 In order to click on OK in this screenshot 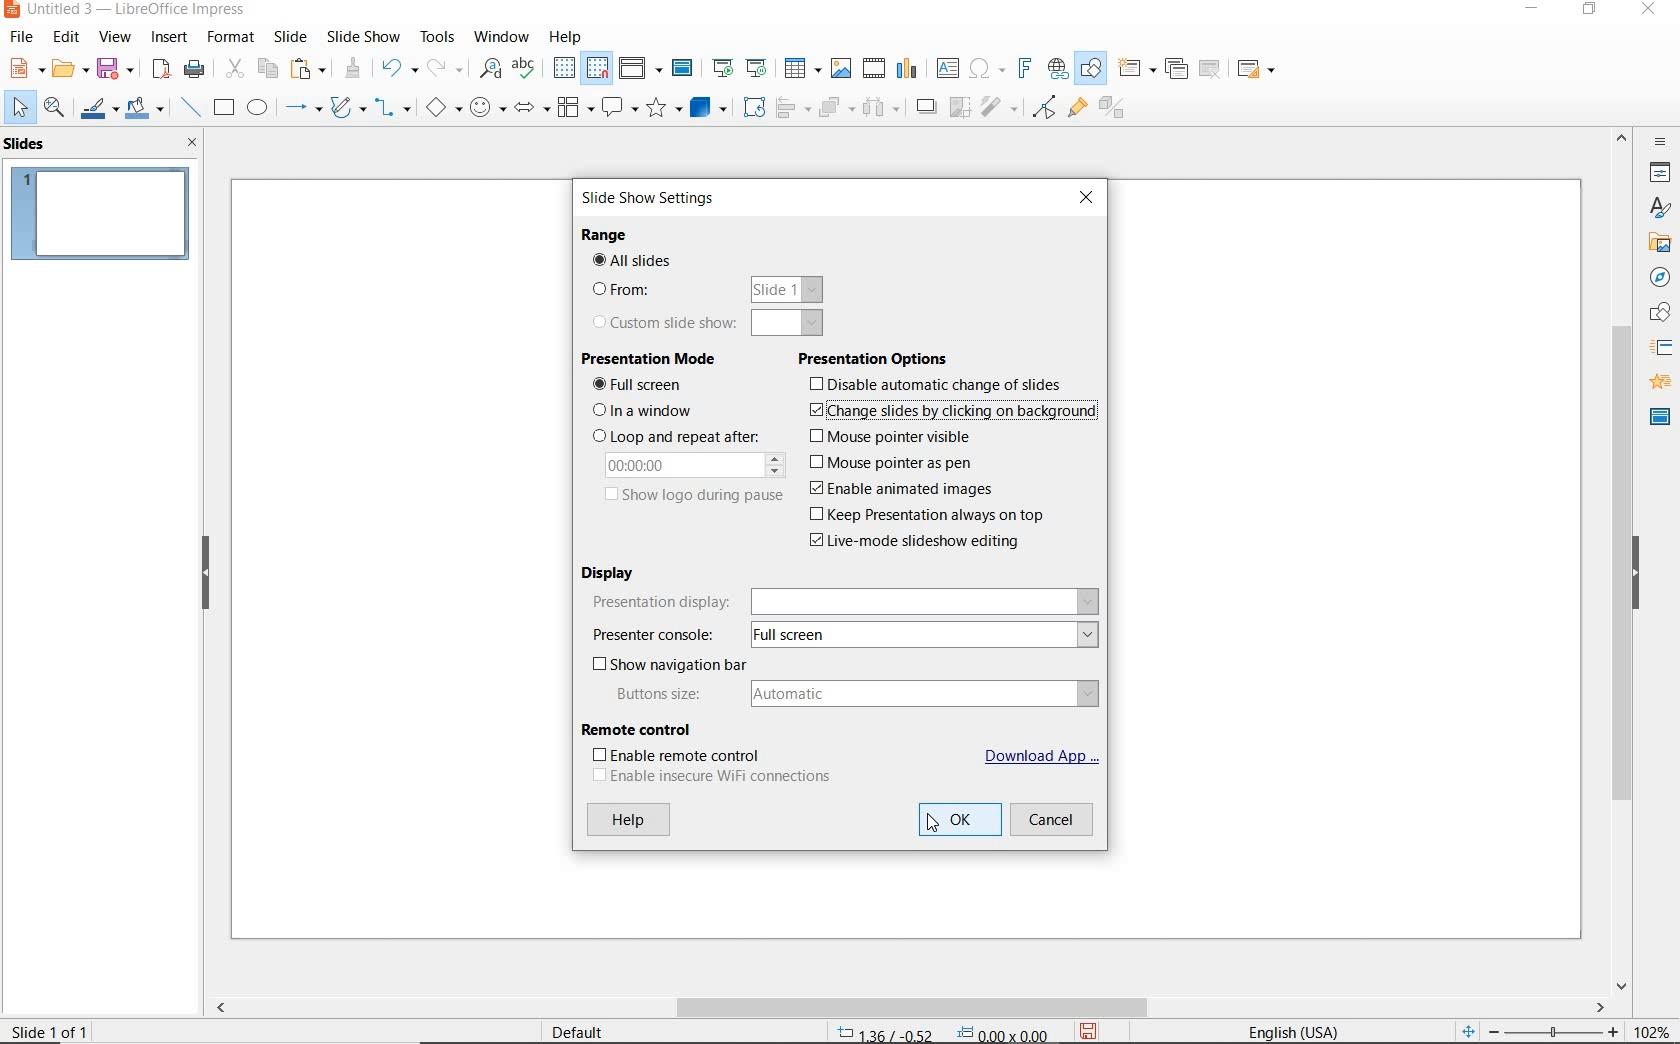, I will do `click(959, 821)`.